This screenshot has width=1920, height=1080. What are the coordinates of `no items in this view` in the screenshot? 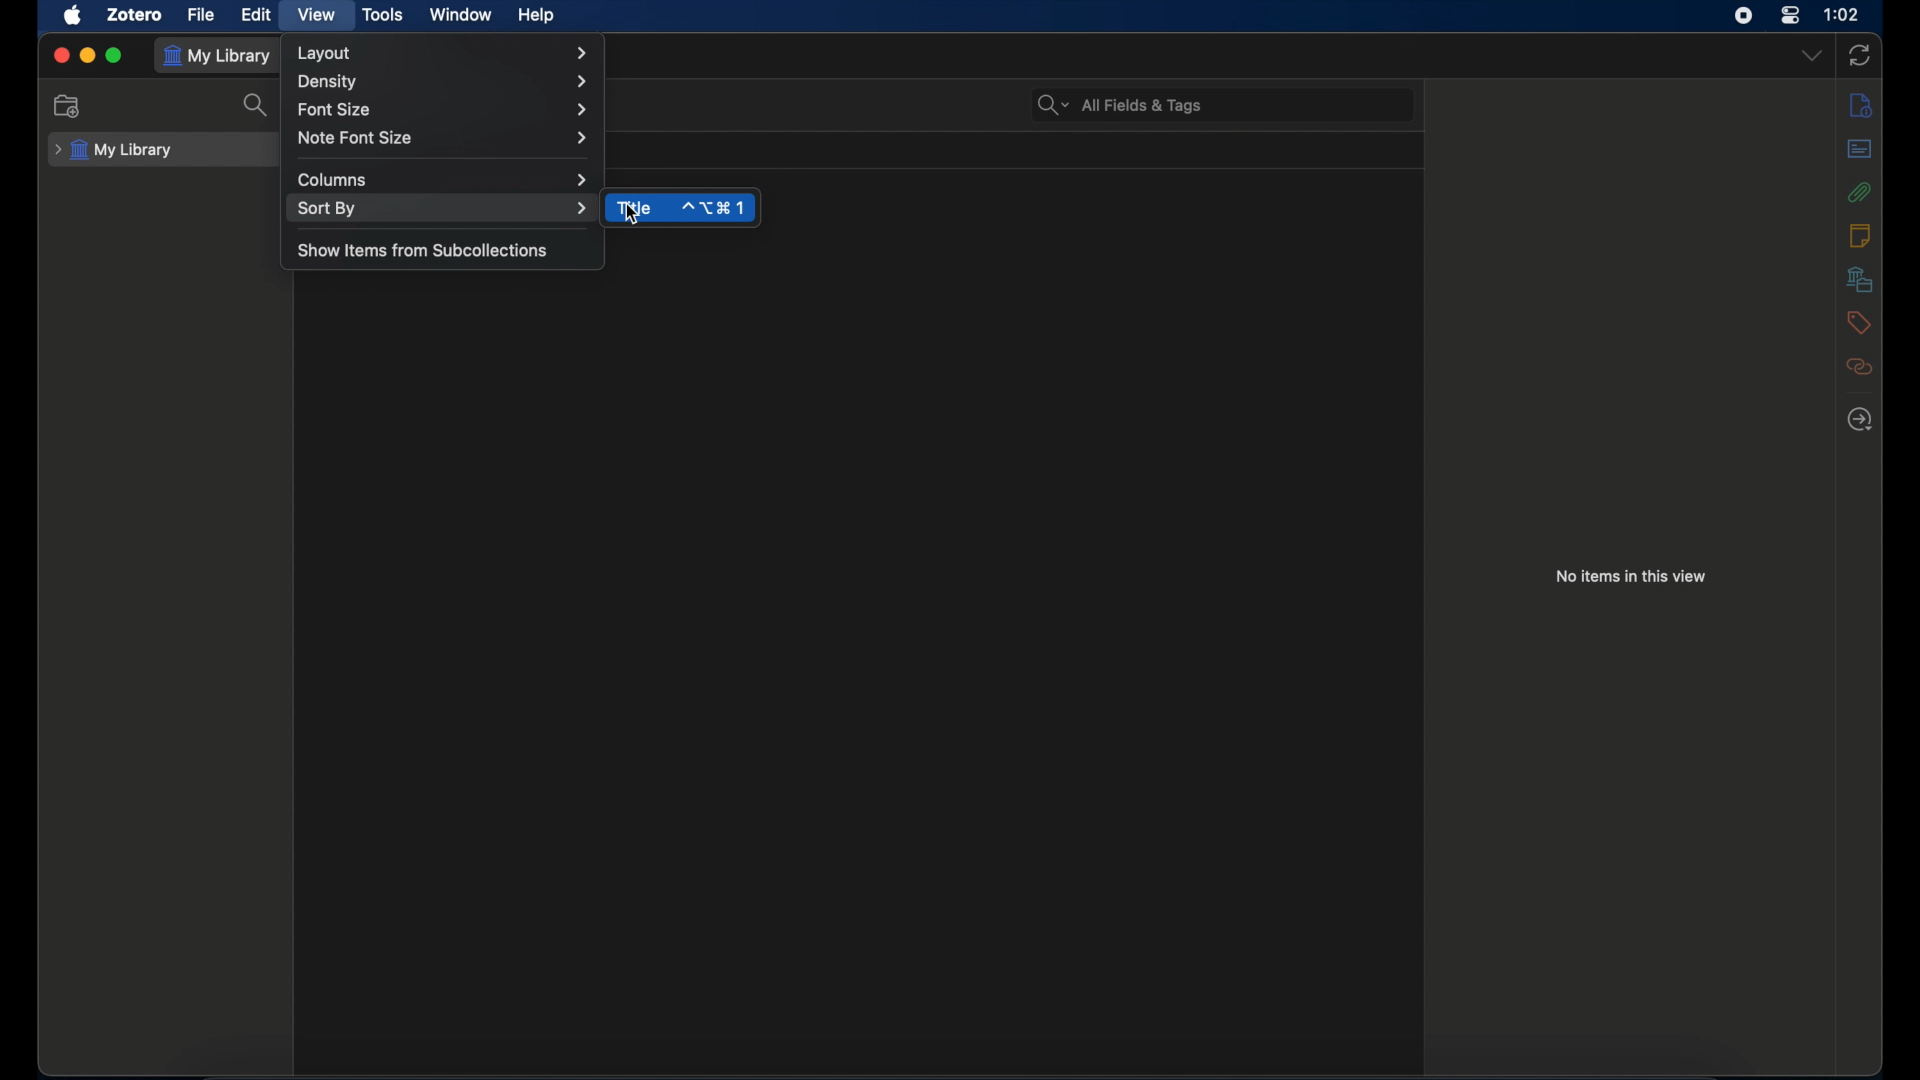 It's located at (1631, 576).